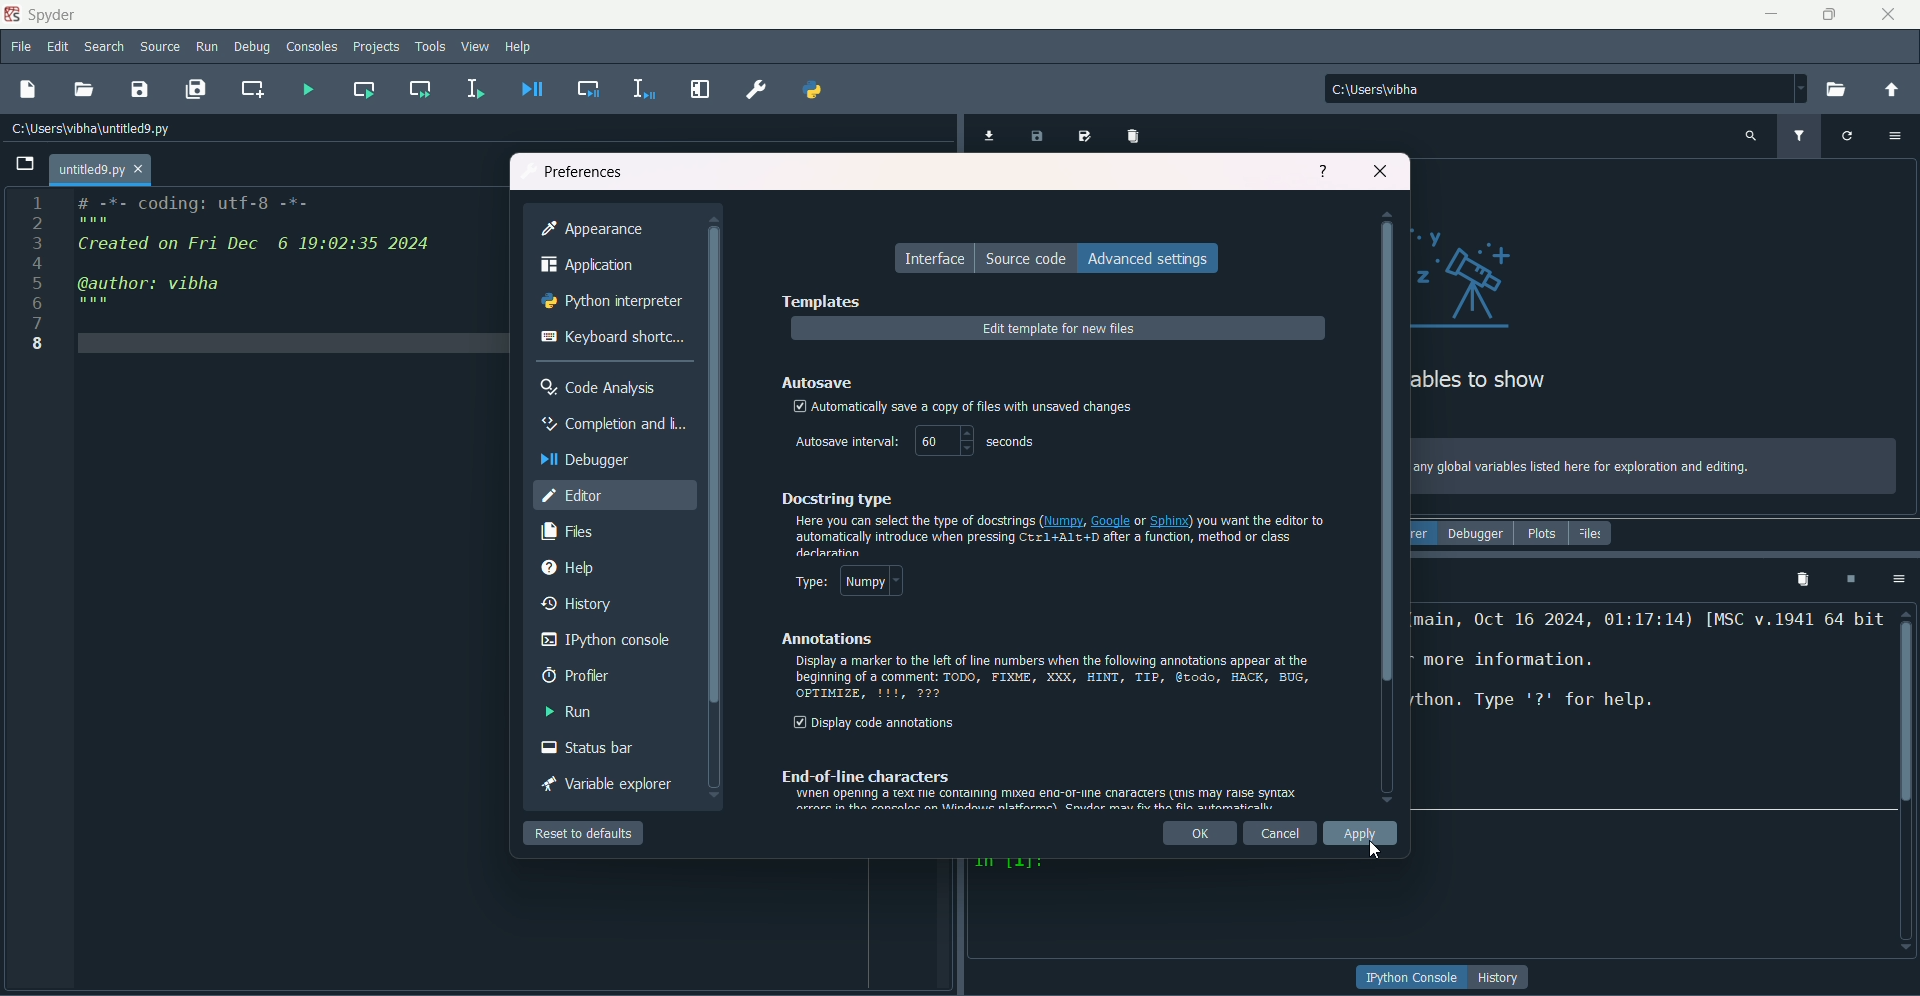 The height and width of the screenshot is (996, 1920). Describe the element at coordinates (1484, 381) in the screenshot. I see `text` at that location.